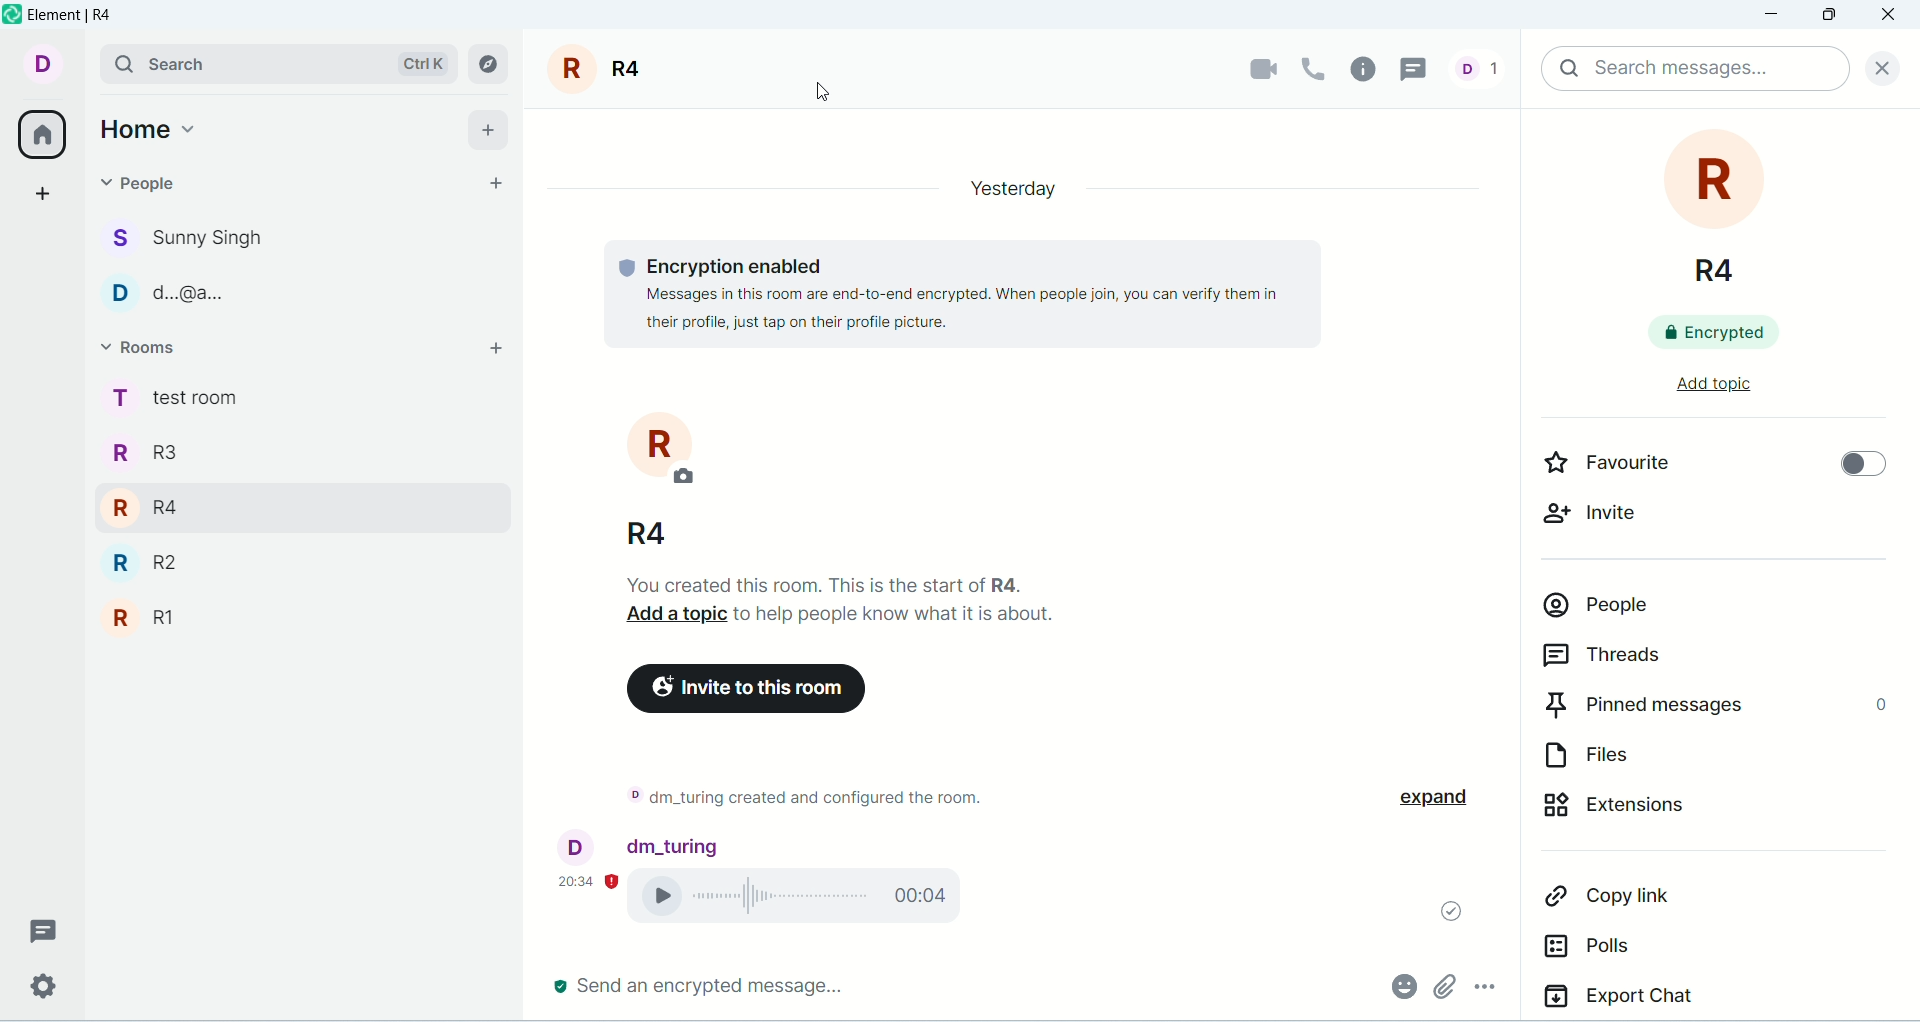 The image size is (1920, 1022). What do you see at coordinates (807, 899) in the screenshot?
I see `voice call` at bounding box center [807, 899].